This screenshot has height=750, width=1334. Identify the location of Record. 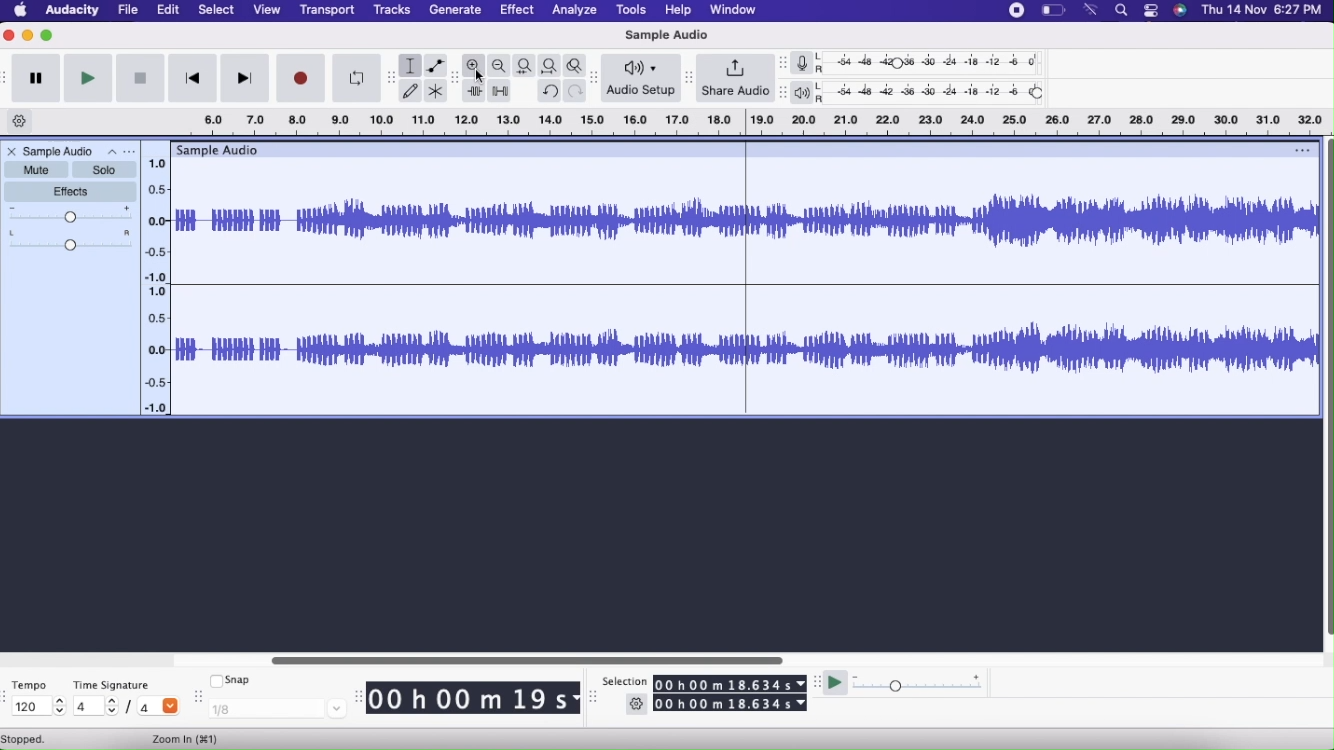
(300, 78).